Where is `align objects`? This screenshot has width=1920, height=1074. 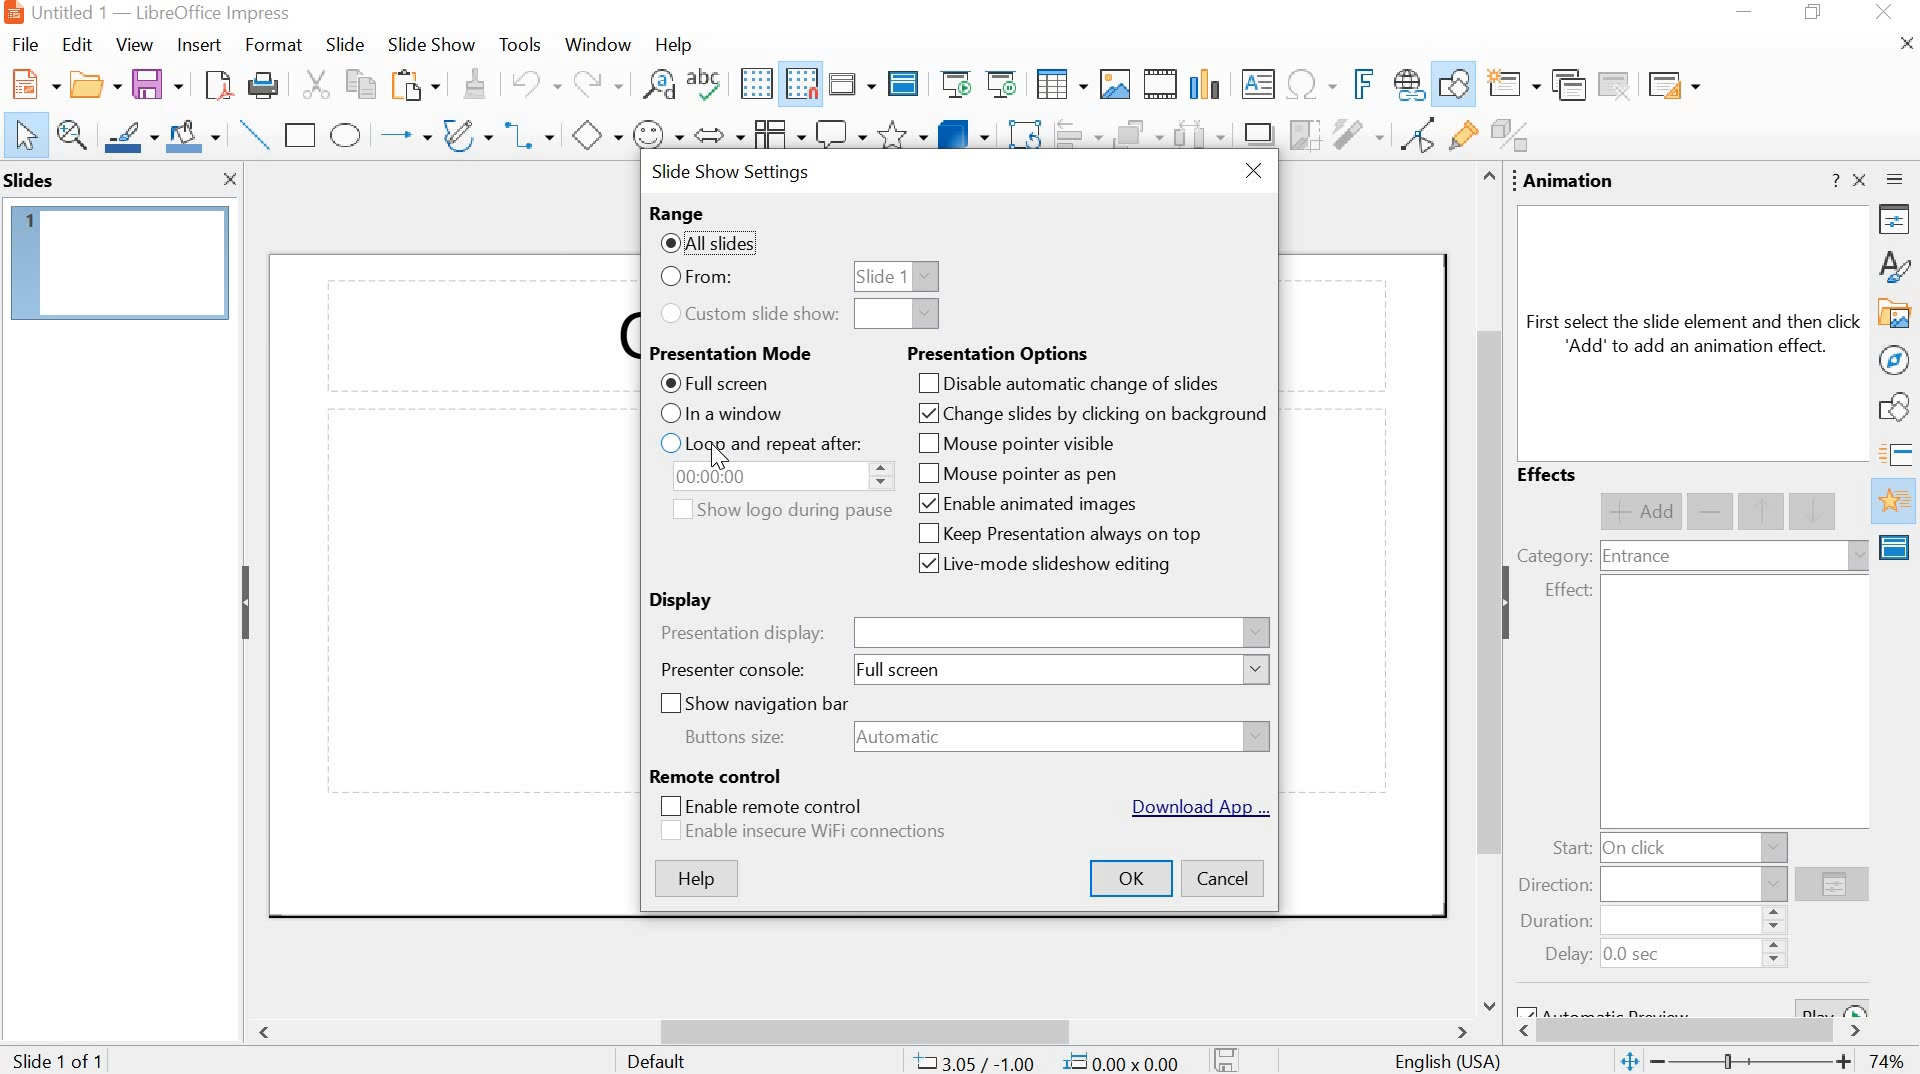 align objects is located at coordinates (1077, 137).